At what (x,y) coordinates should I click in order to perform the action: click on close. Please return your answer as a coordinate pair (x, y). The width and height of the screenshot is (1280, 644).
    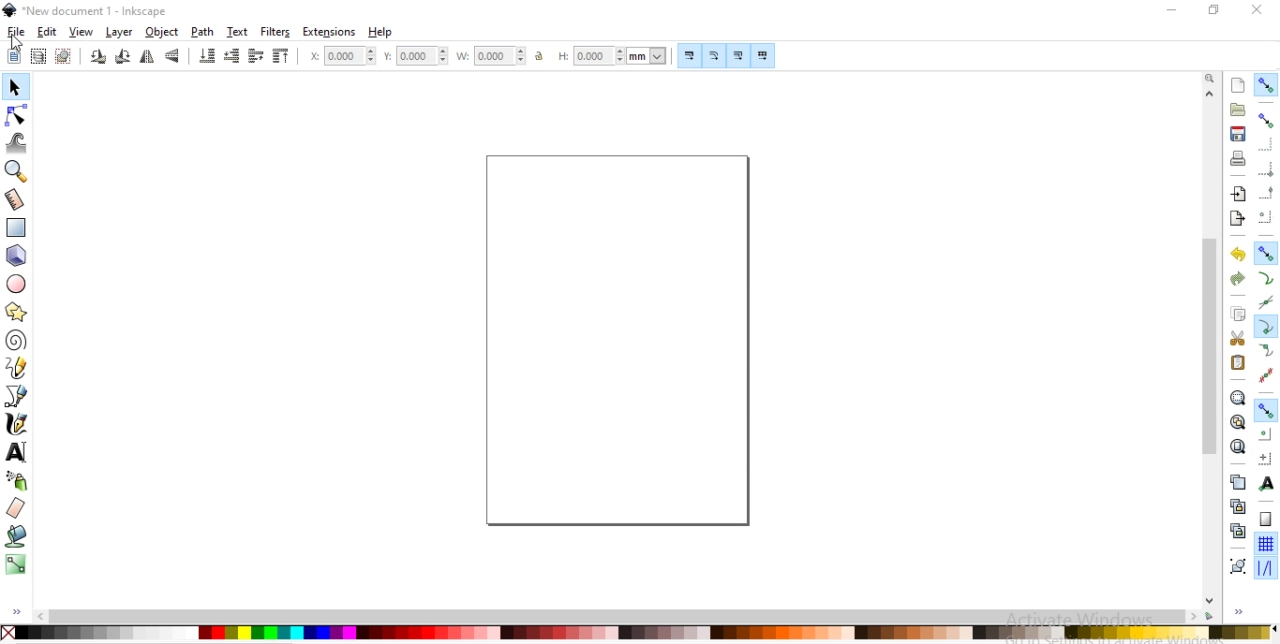
    Looking at the image, I should click on (1258, 10).